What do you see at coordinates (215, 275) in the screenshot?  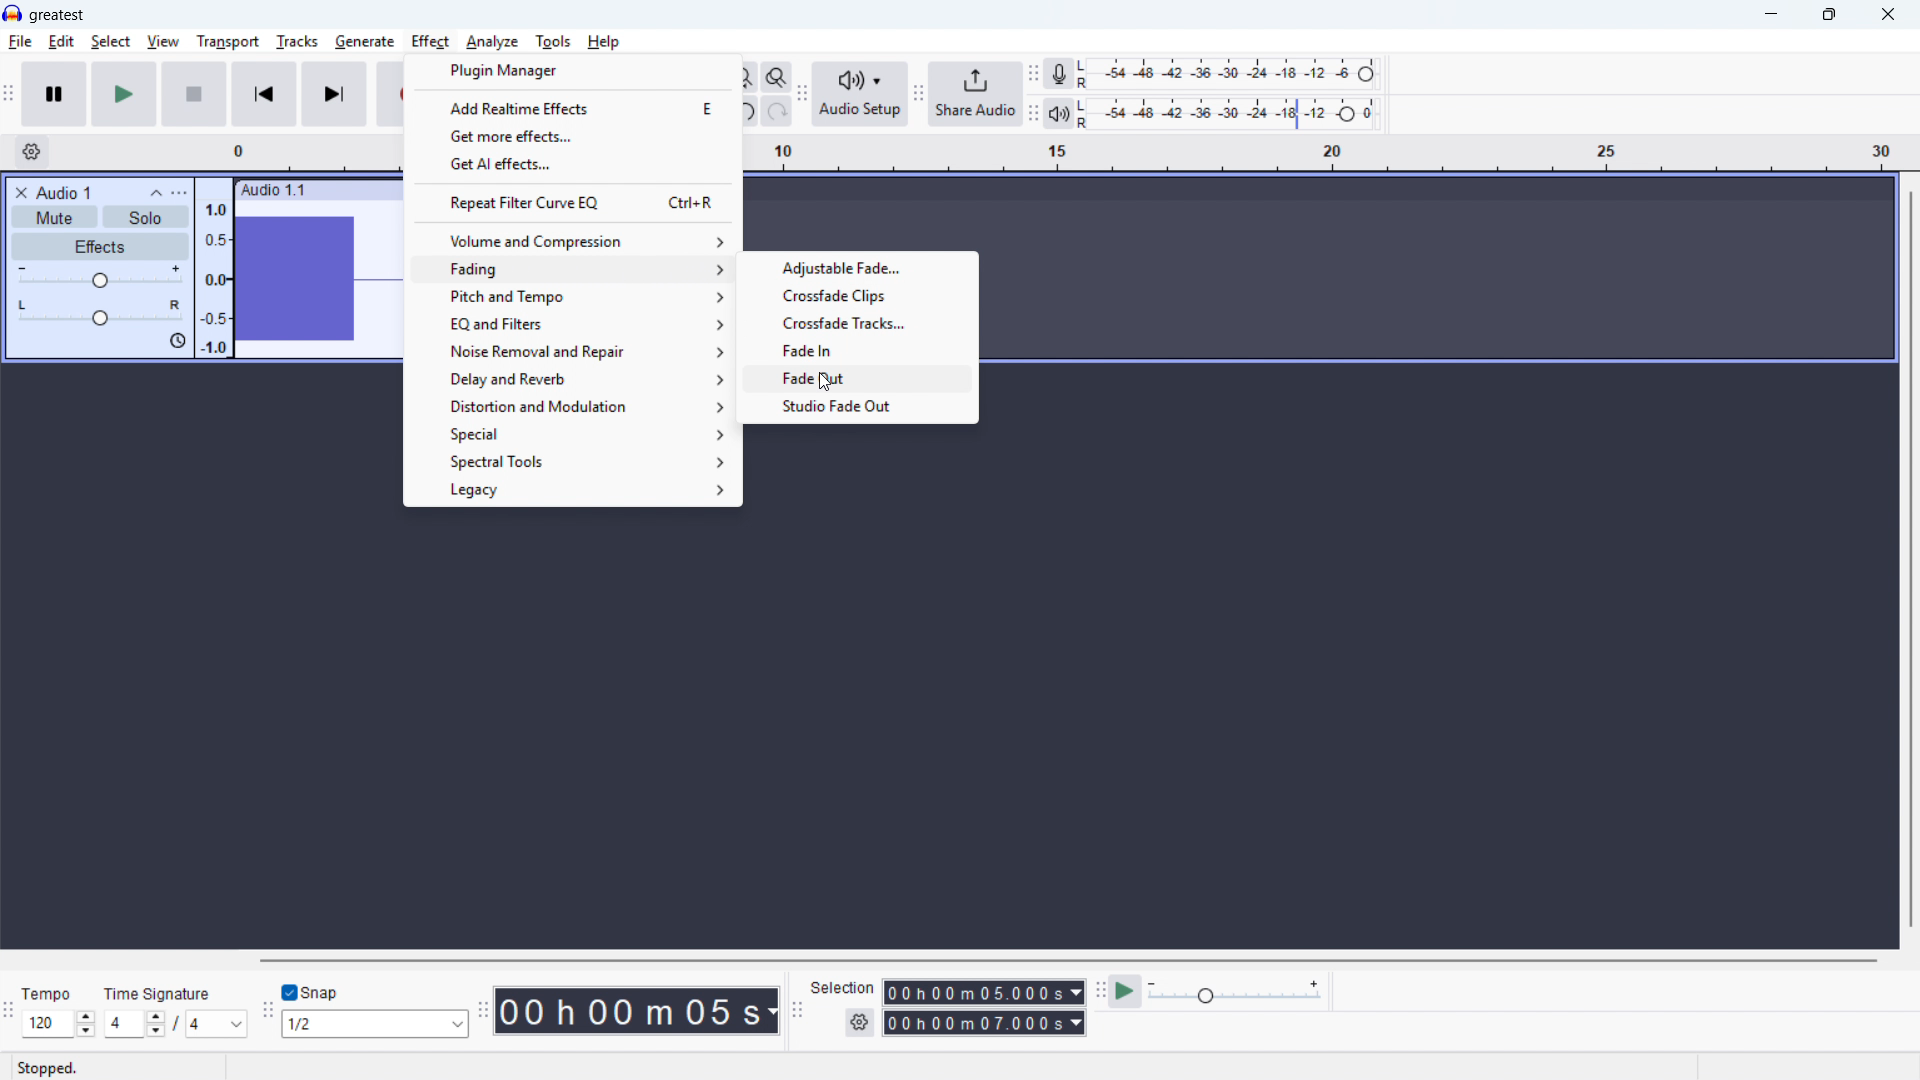 I see `amplitude` at bounding box center [215, 275].